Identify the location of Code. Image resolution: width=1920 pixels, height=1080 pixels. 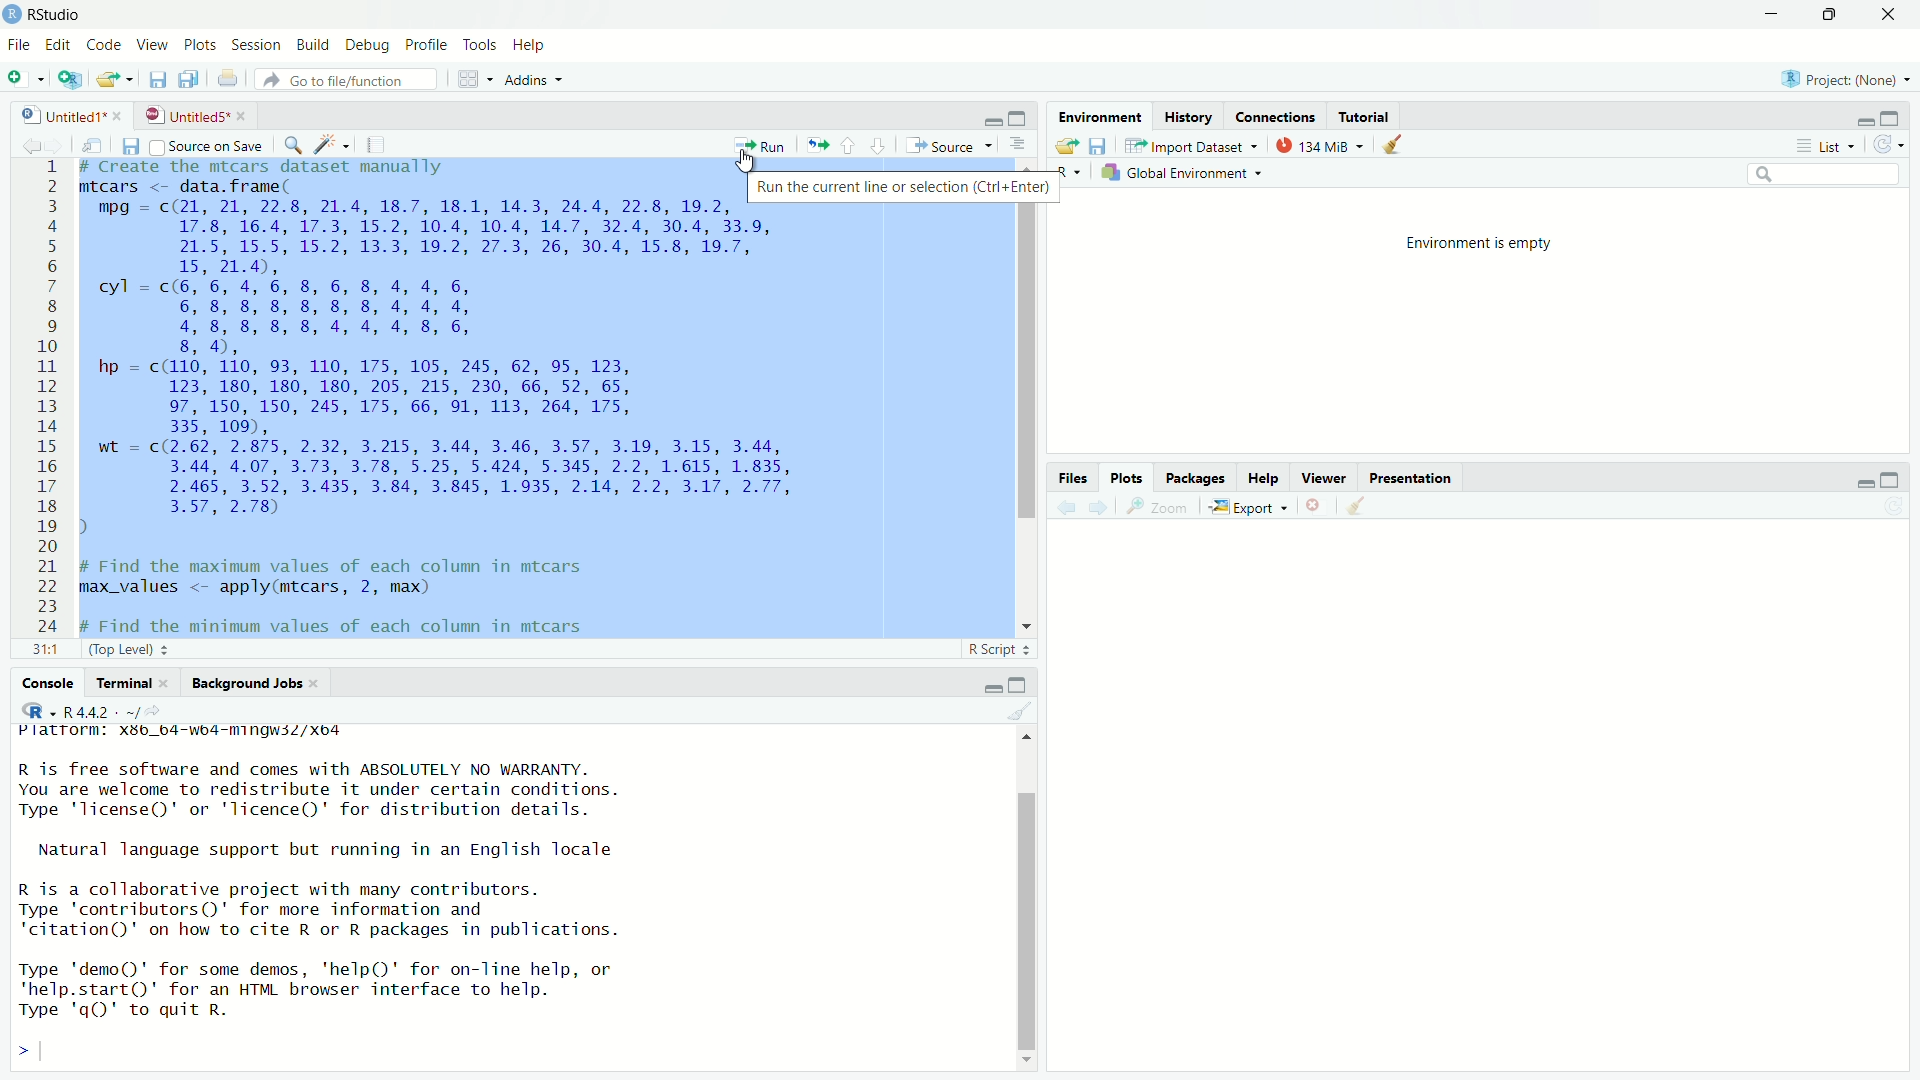
(106, 45).